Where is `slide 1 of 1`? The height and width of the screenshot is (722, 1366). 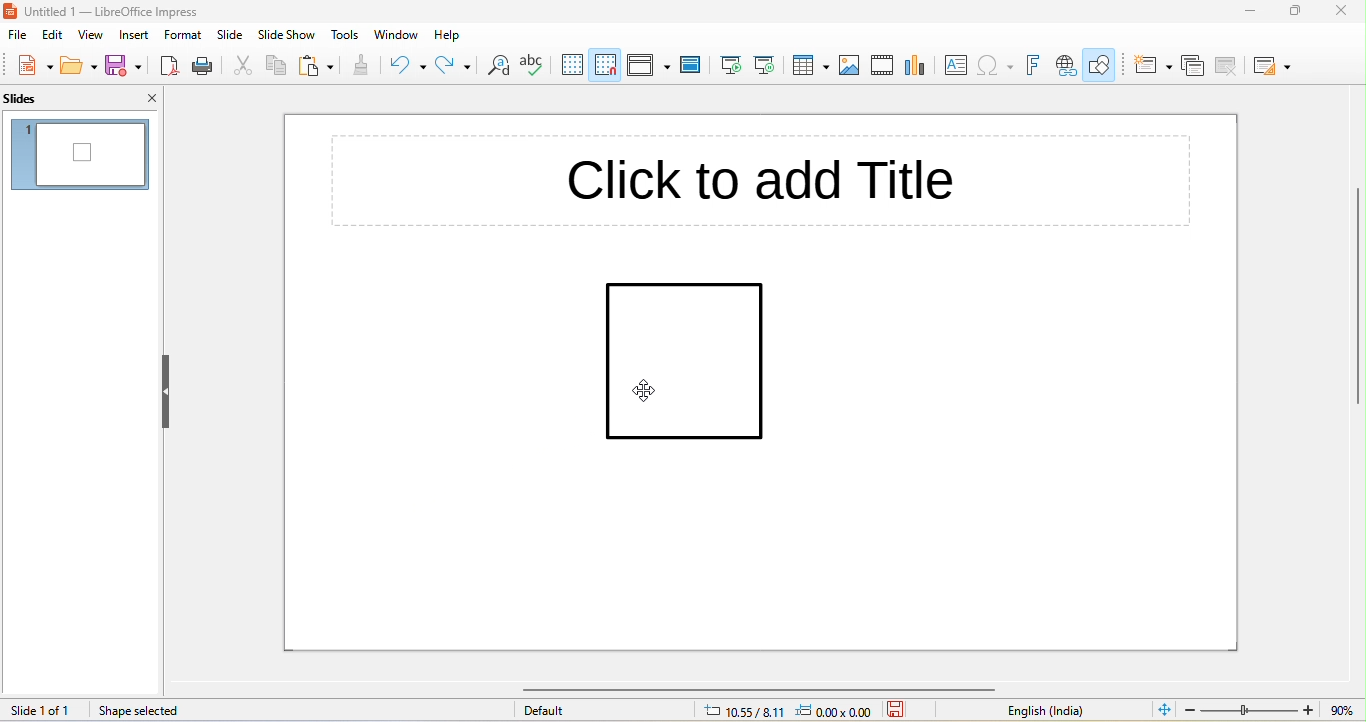 slide 1 of 1 is located at coordinates (43, 711).